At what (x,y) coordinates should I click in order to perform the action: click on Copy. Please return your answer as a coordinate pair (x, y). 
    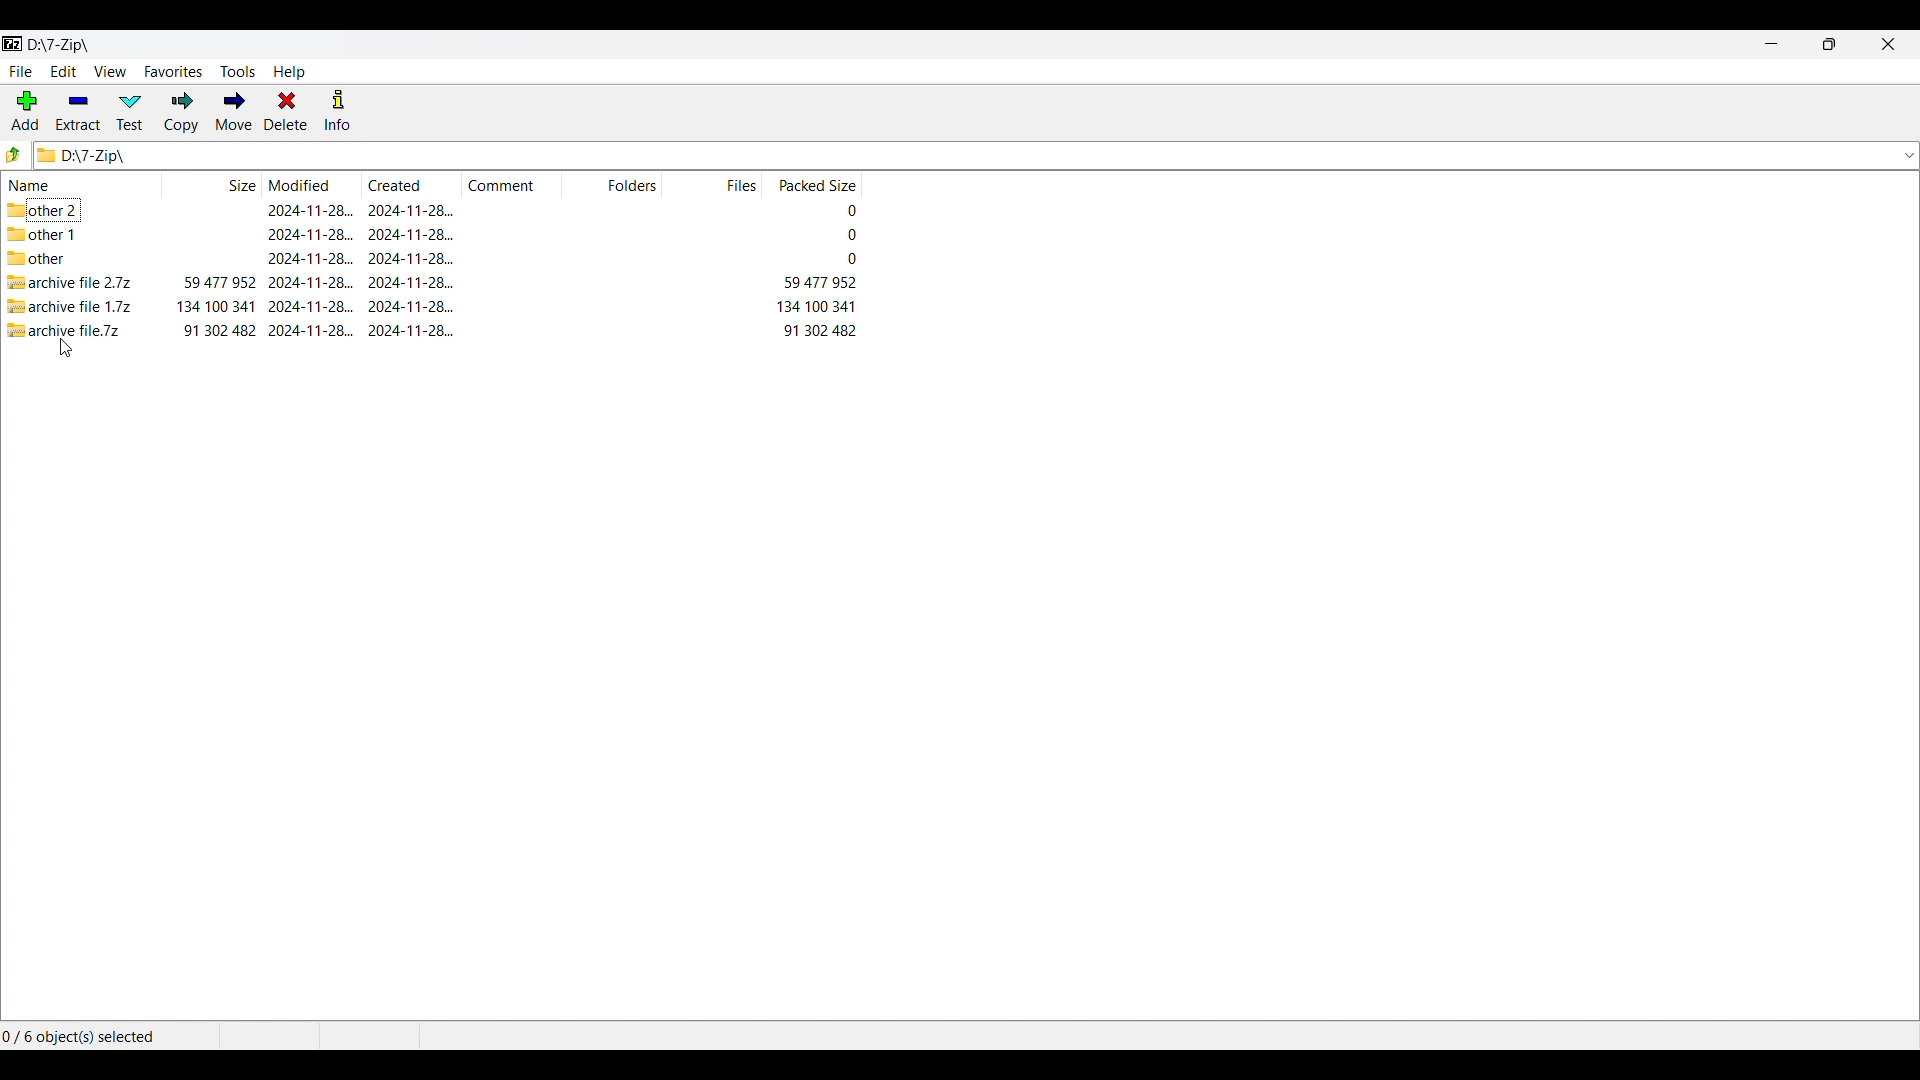
    Looking at the image, I should click on (182, 112).